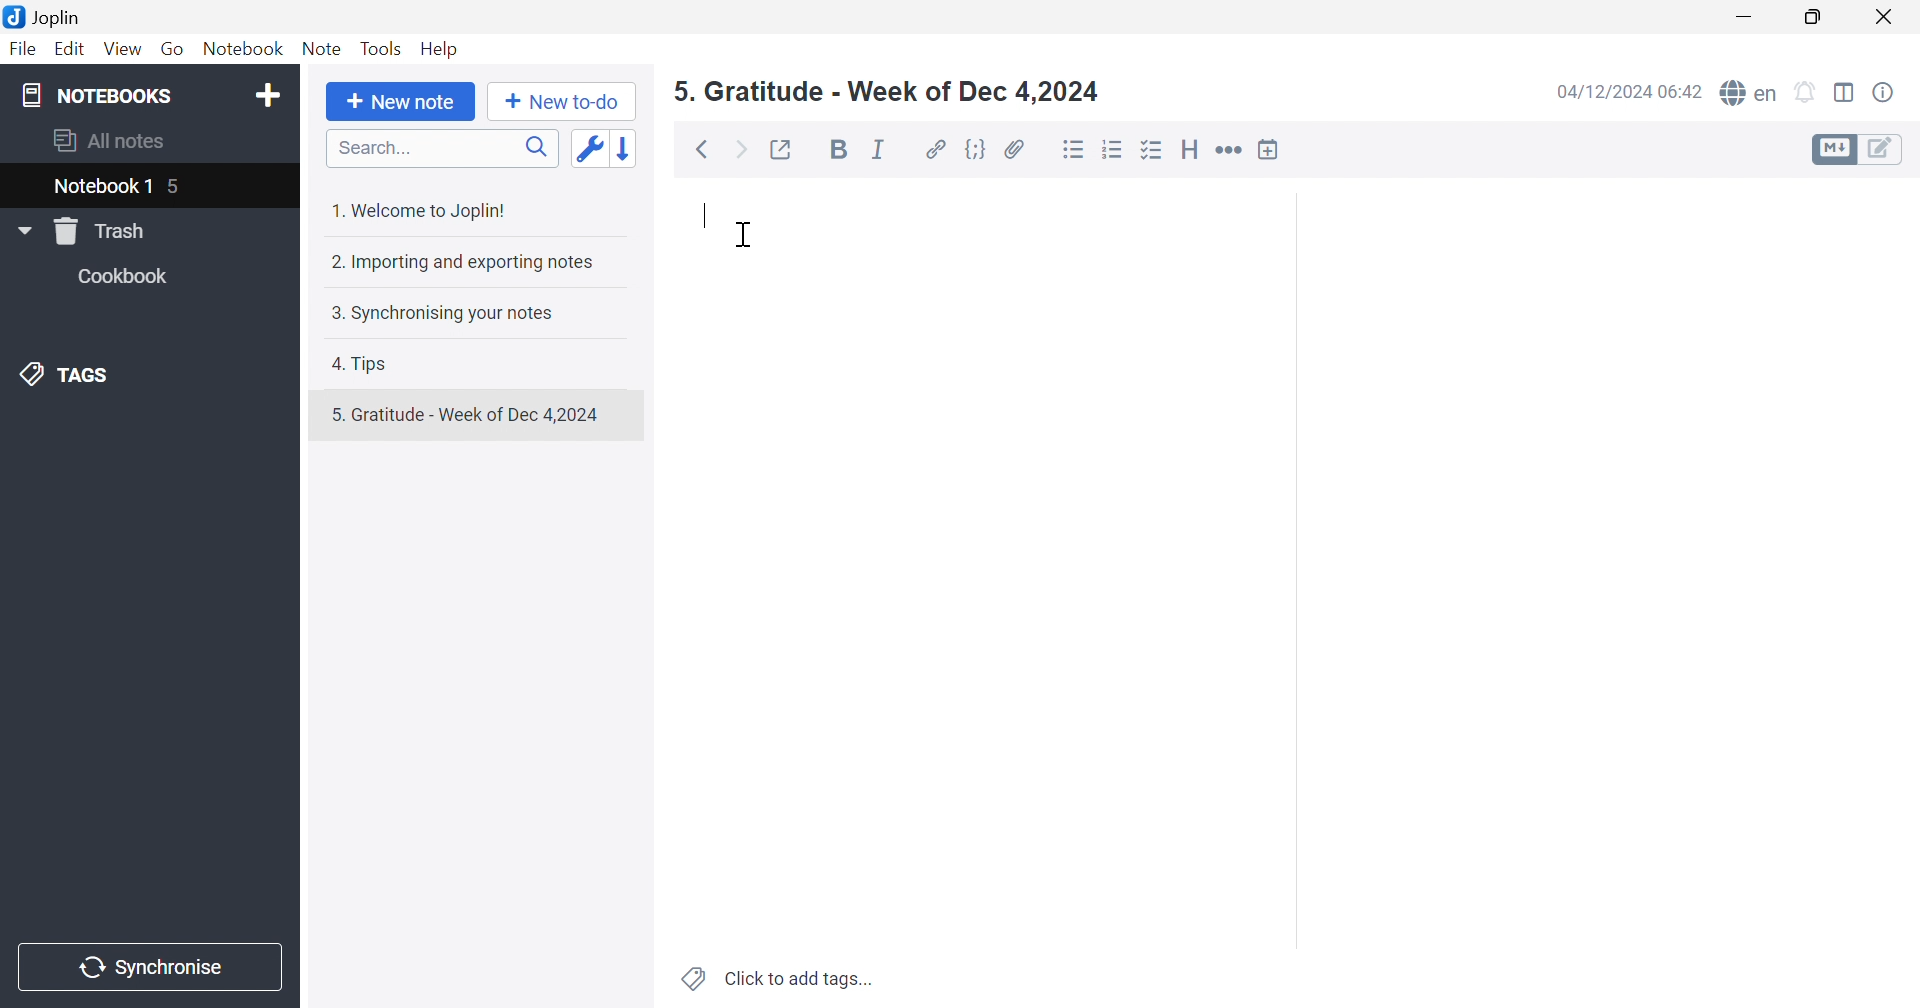  I want to click on Cursor, so click(745, 235).